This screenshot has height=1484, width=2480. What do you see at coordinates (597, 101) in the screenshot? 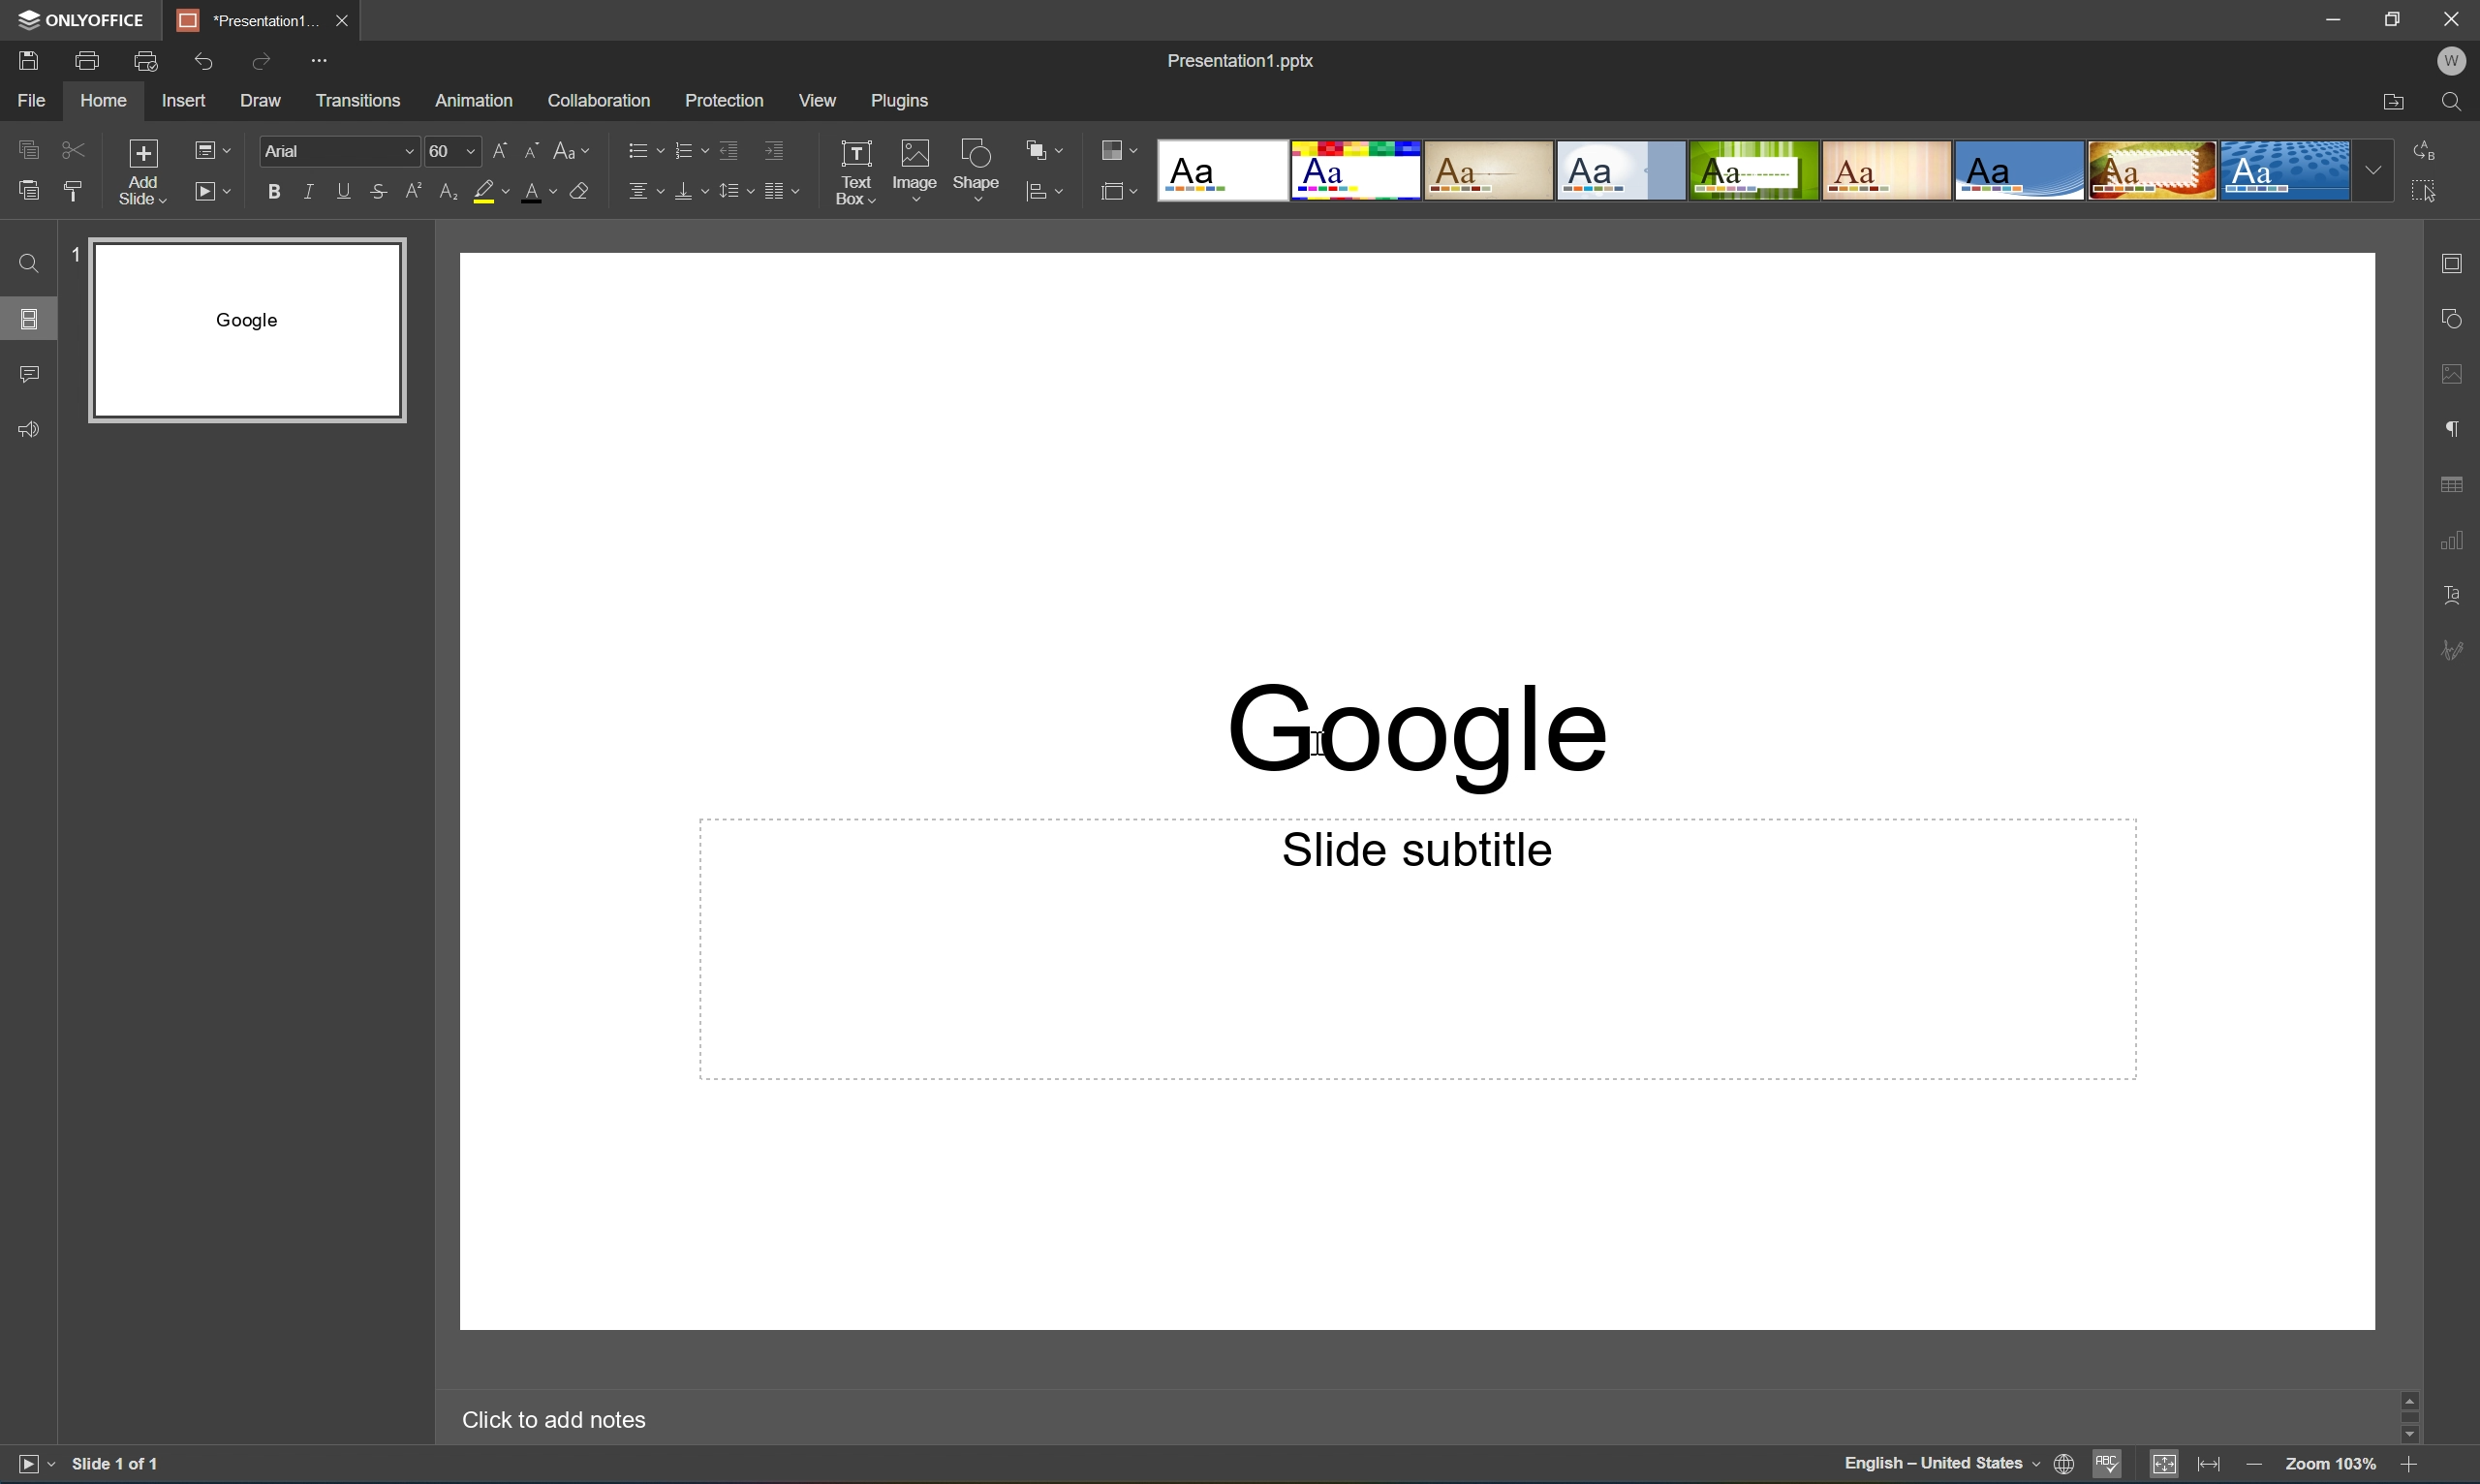
I see `Collaboration` at bounding box center [597, 101].